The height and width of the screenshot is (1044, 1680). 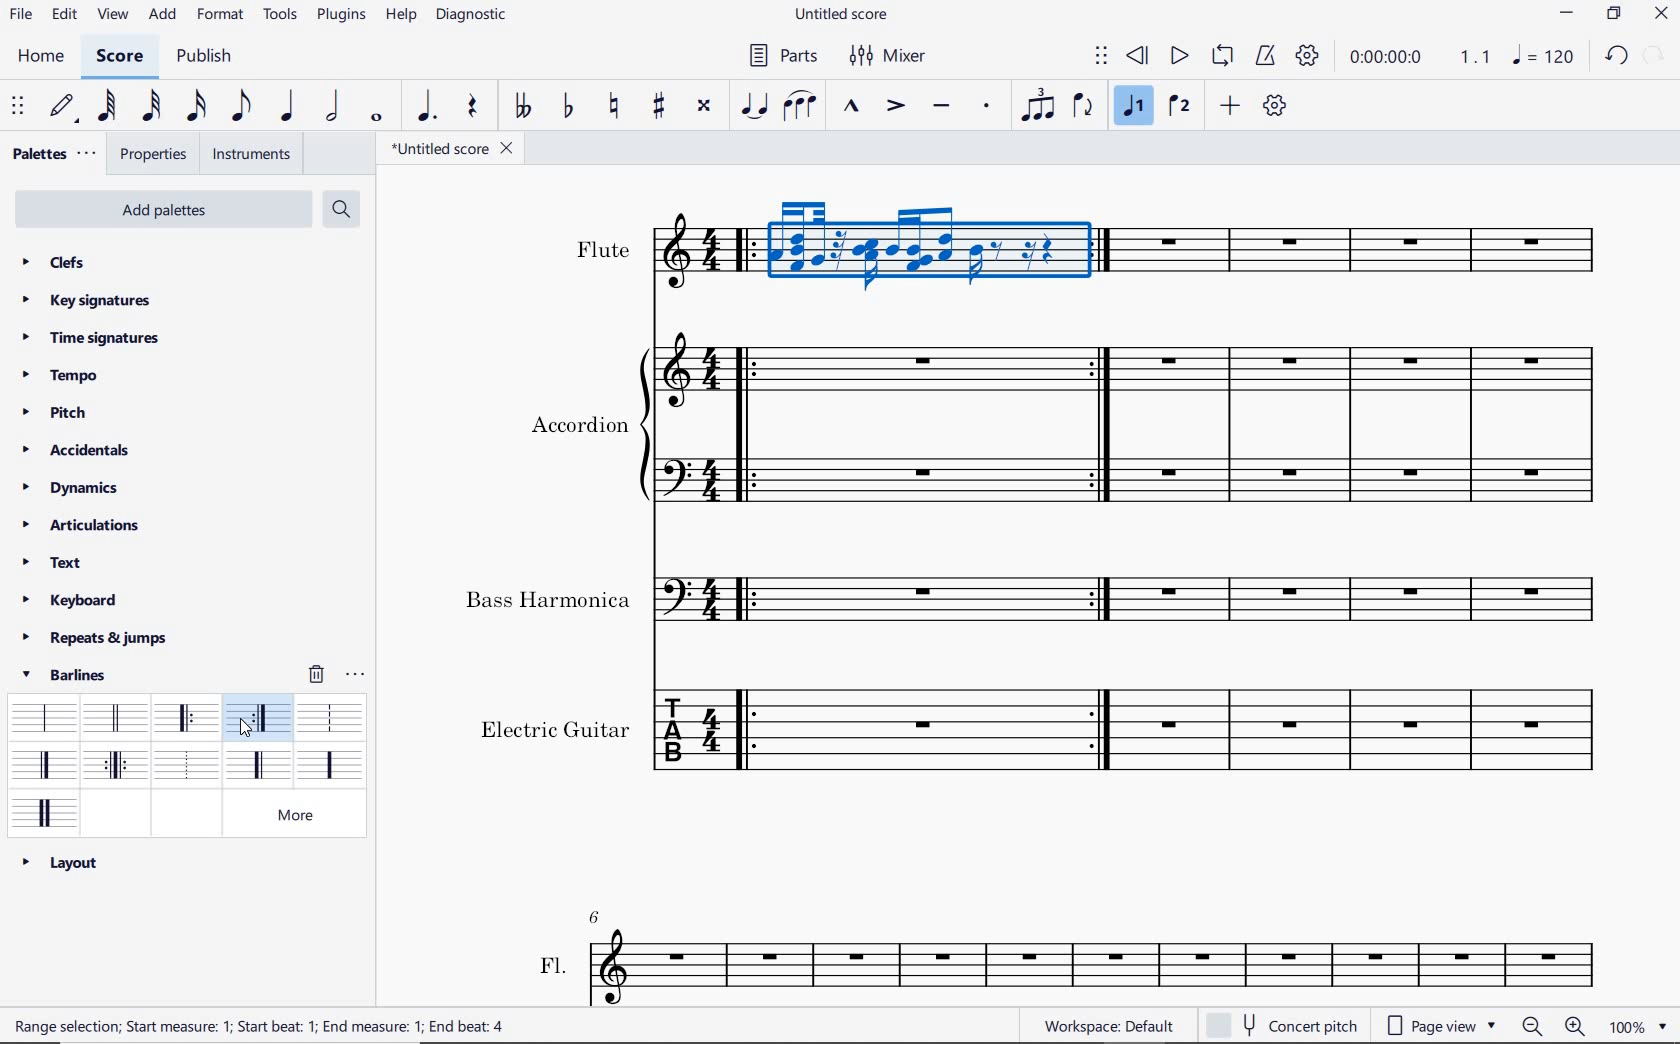 What do you see at coordinates (83, 449) in the screenshot?
I see `accidentals` at bounding box center [83, 449].